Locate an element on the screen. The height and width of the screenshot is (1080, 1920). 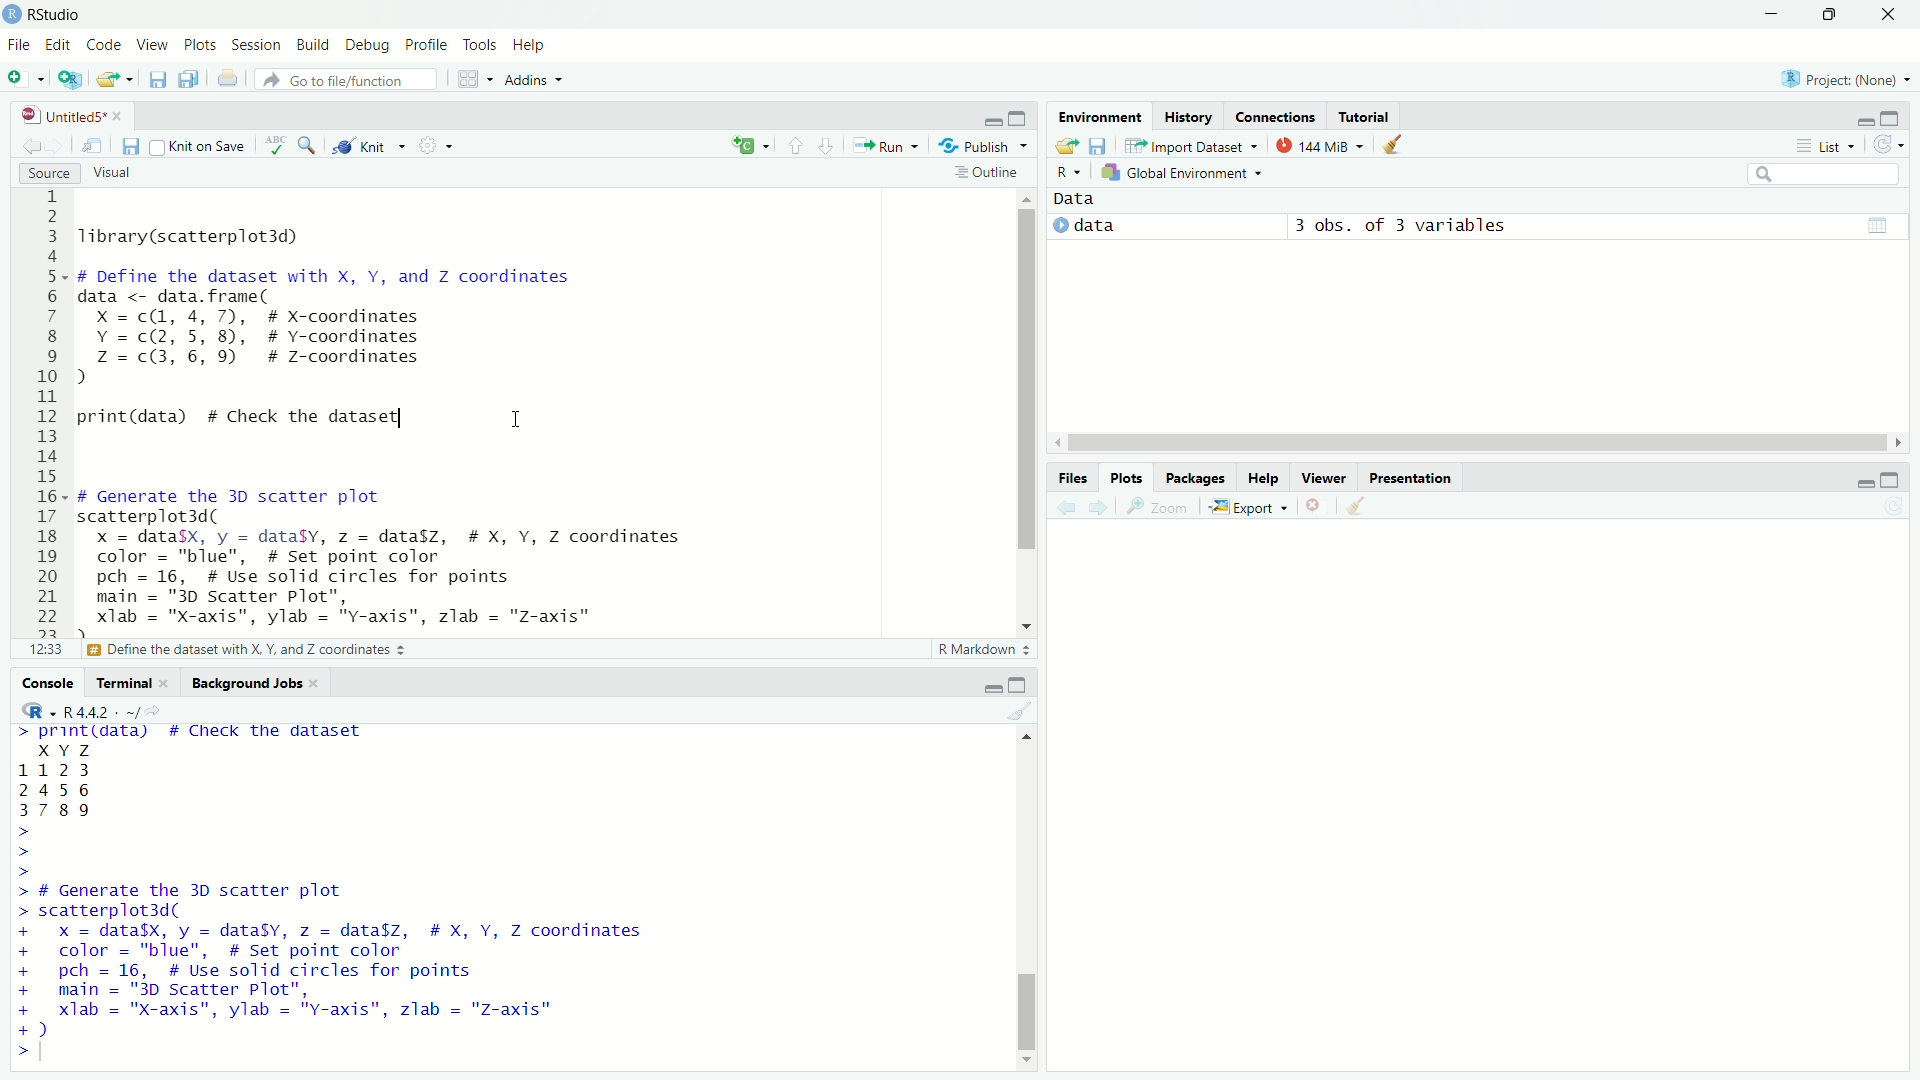
12:33 is located at coordinates (42, 650).